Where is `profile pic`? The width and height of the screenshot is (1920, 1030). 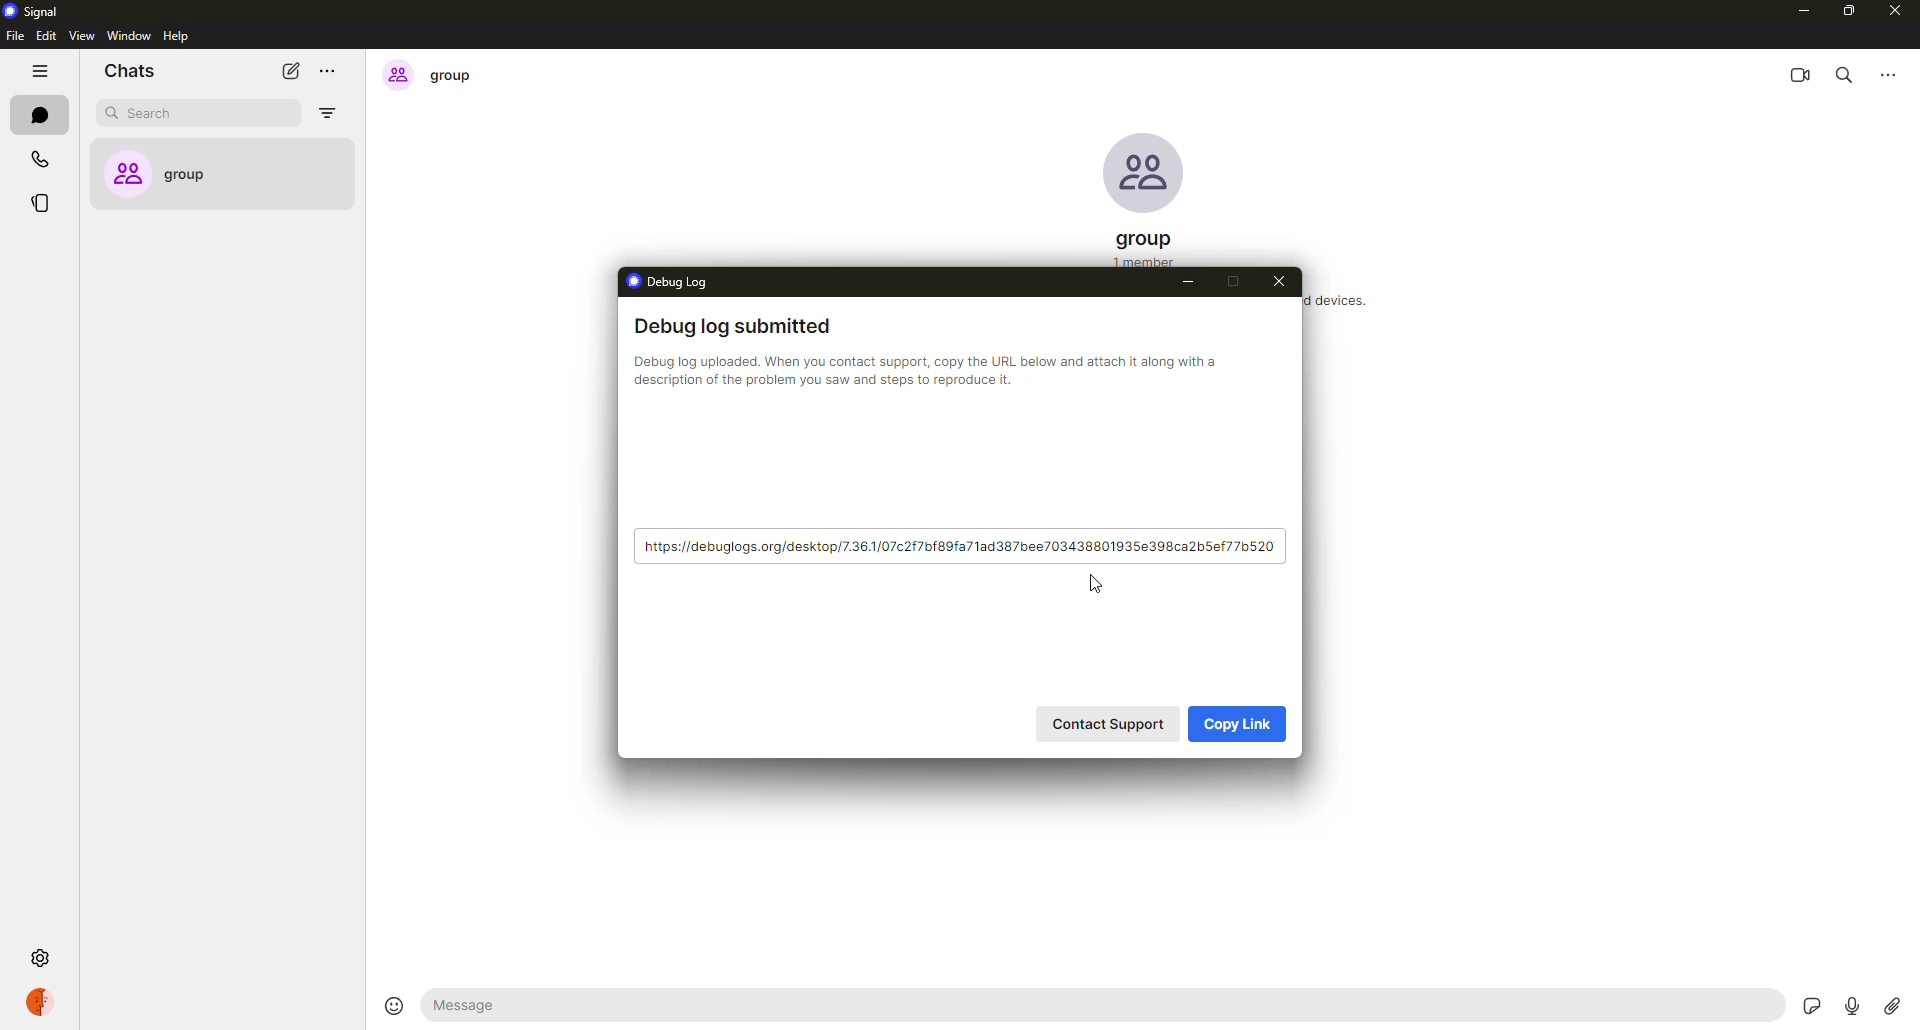
profile pic is located at coordinates (1144, 174).